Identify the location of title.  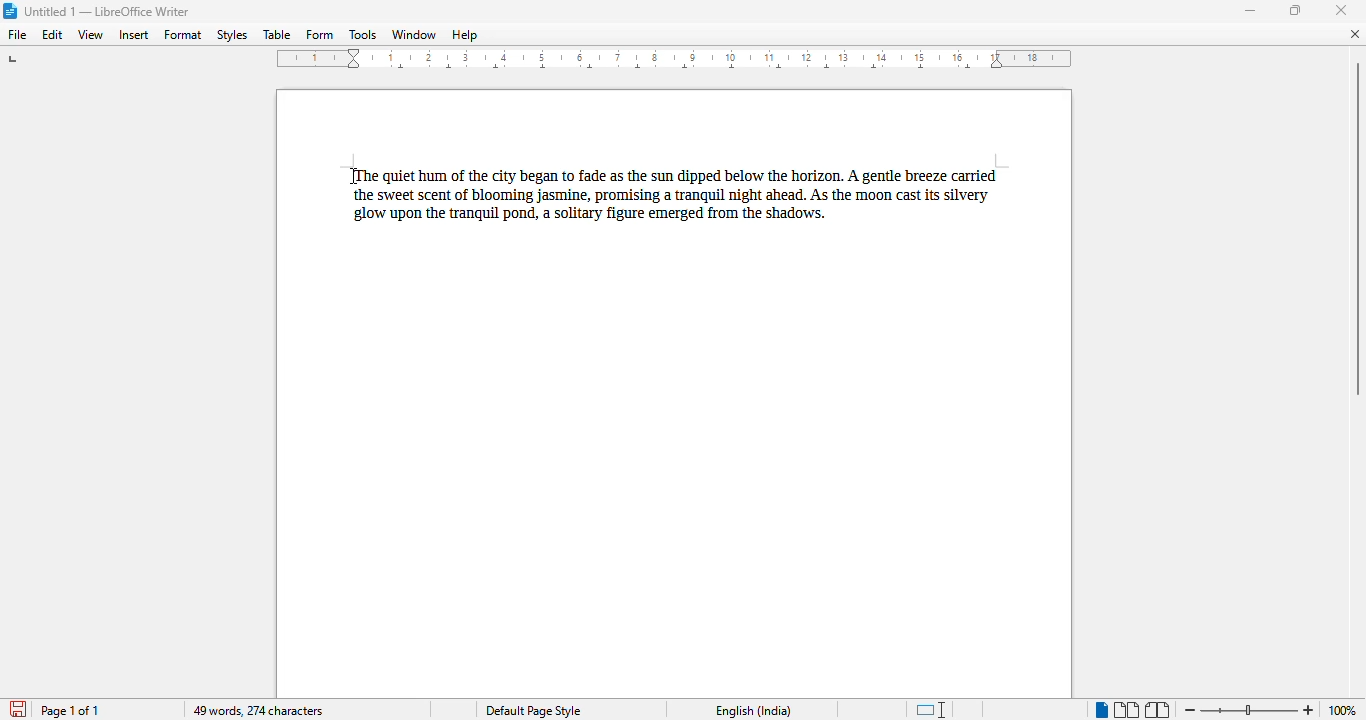
(107, 11).